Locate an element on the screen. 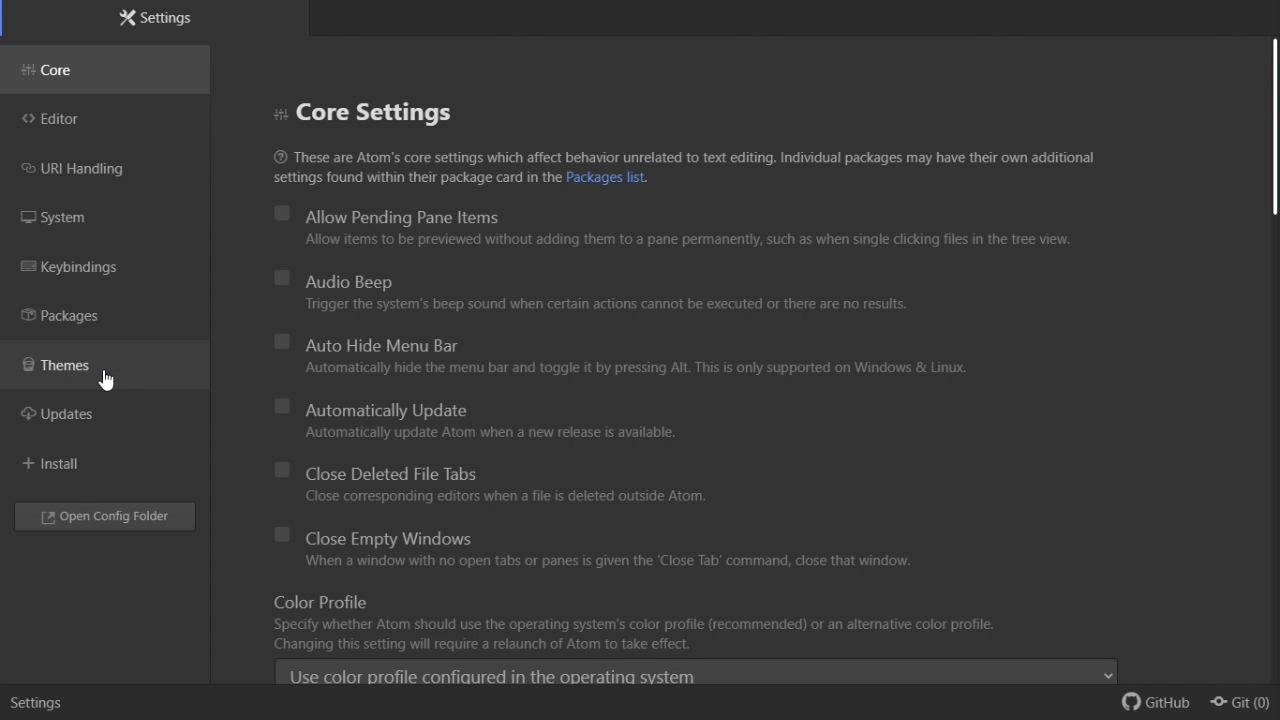 This screenshot has height=720, width=1280. System is located at coordinates (75, 222).